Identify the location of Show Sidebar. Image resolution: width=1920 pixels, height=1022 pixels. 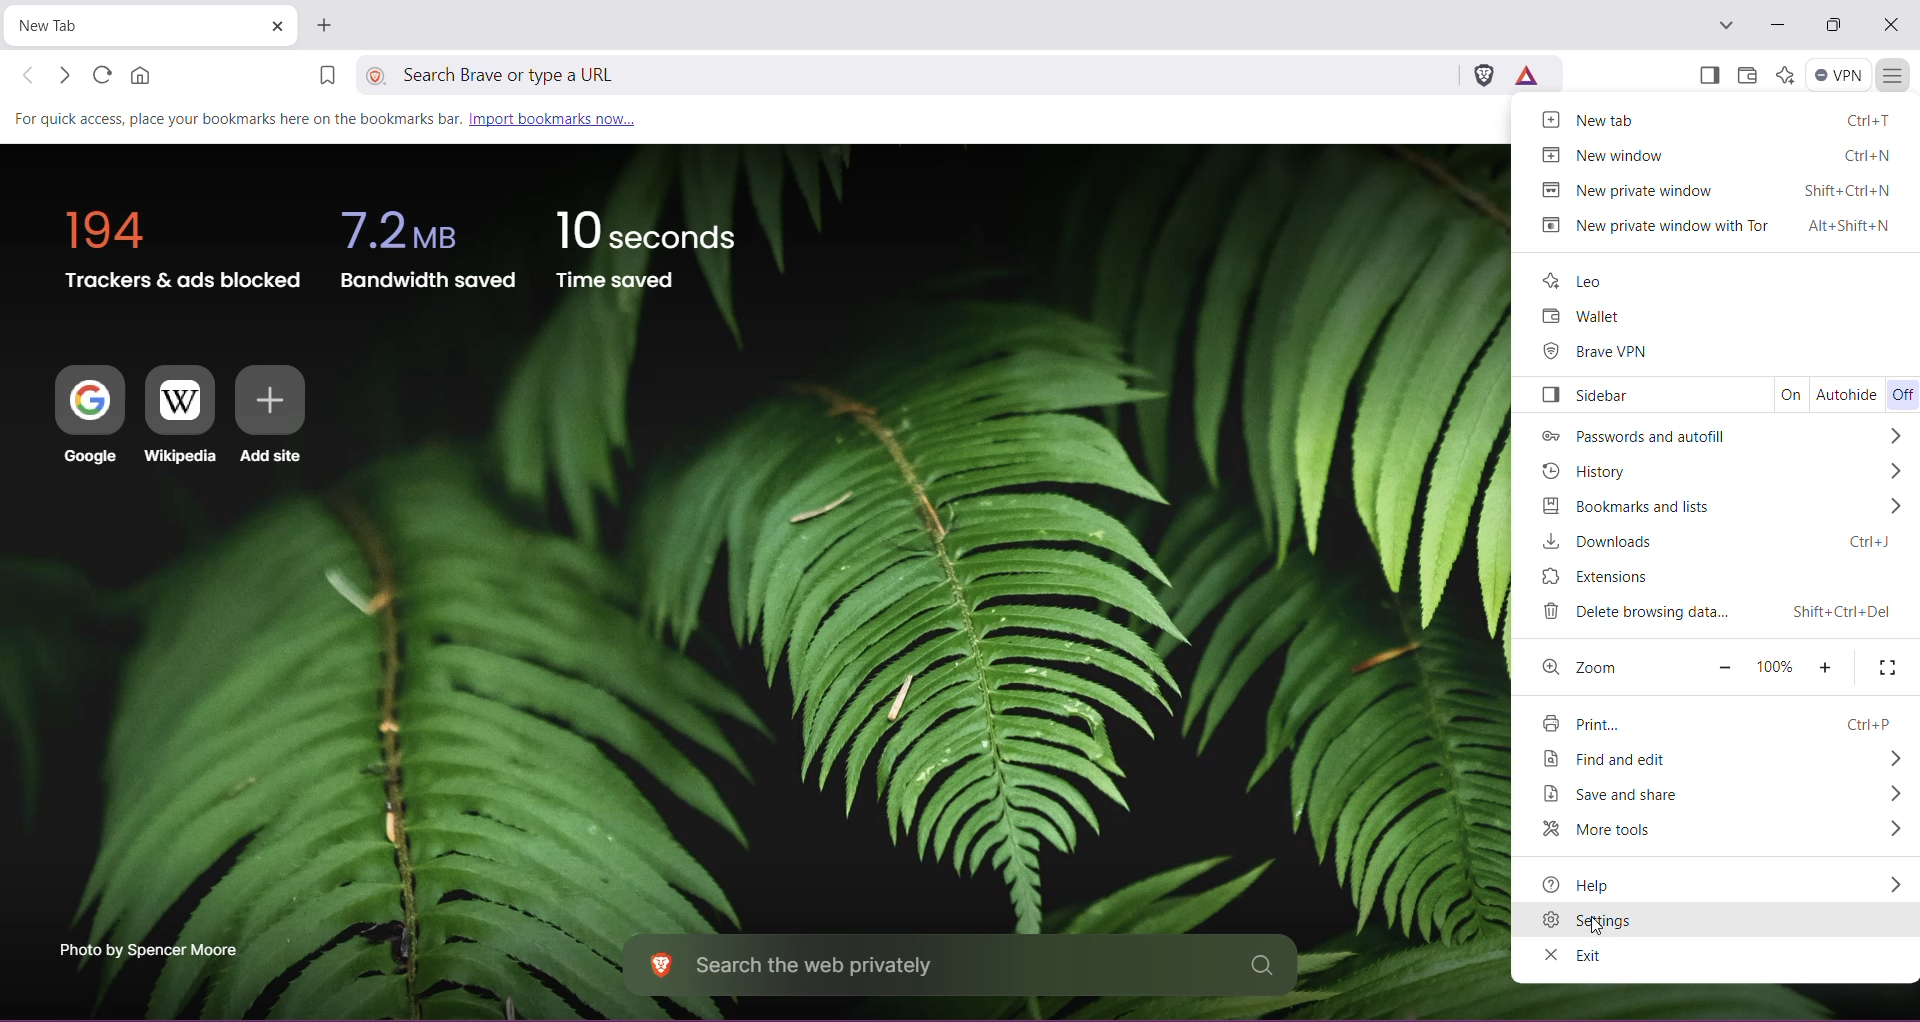
(1707, 77).